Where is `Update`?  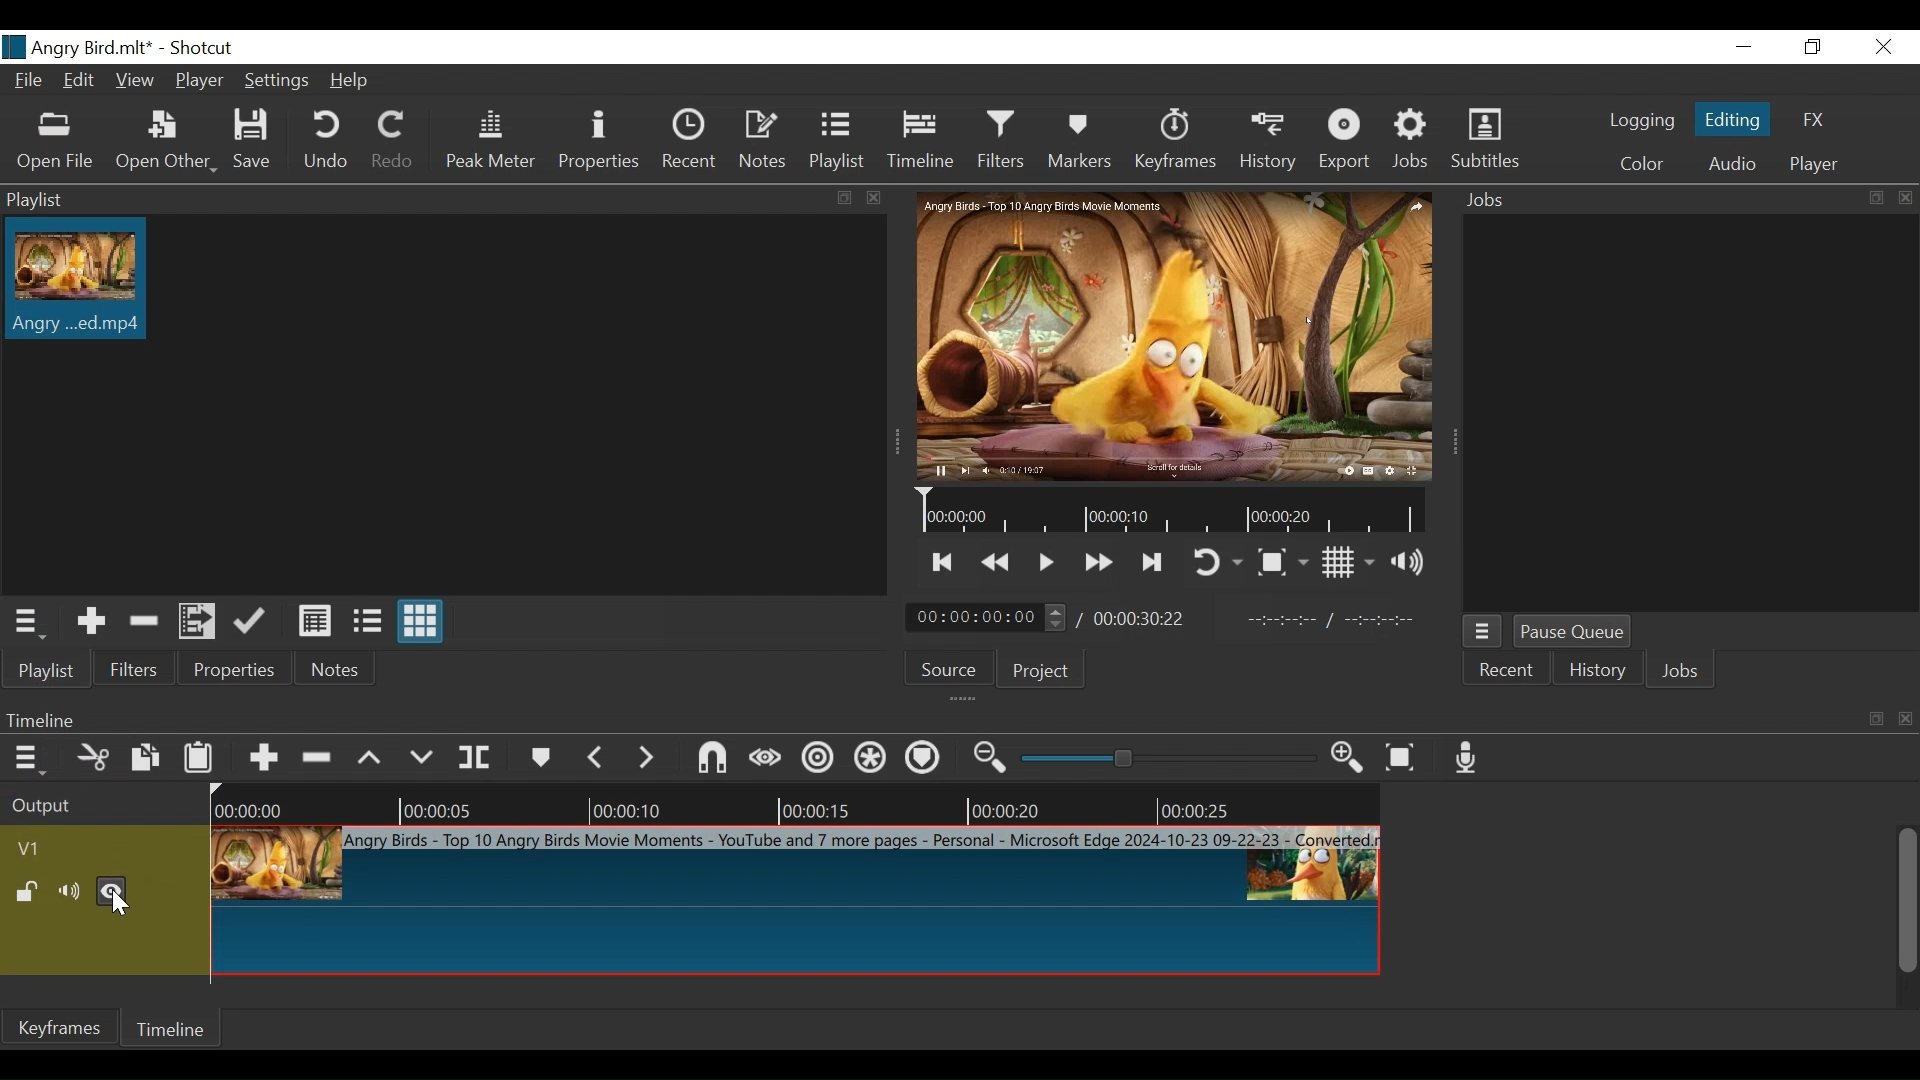 Update is located at coordinates (251, 621).